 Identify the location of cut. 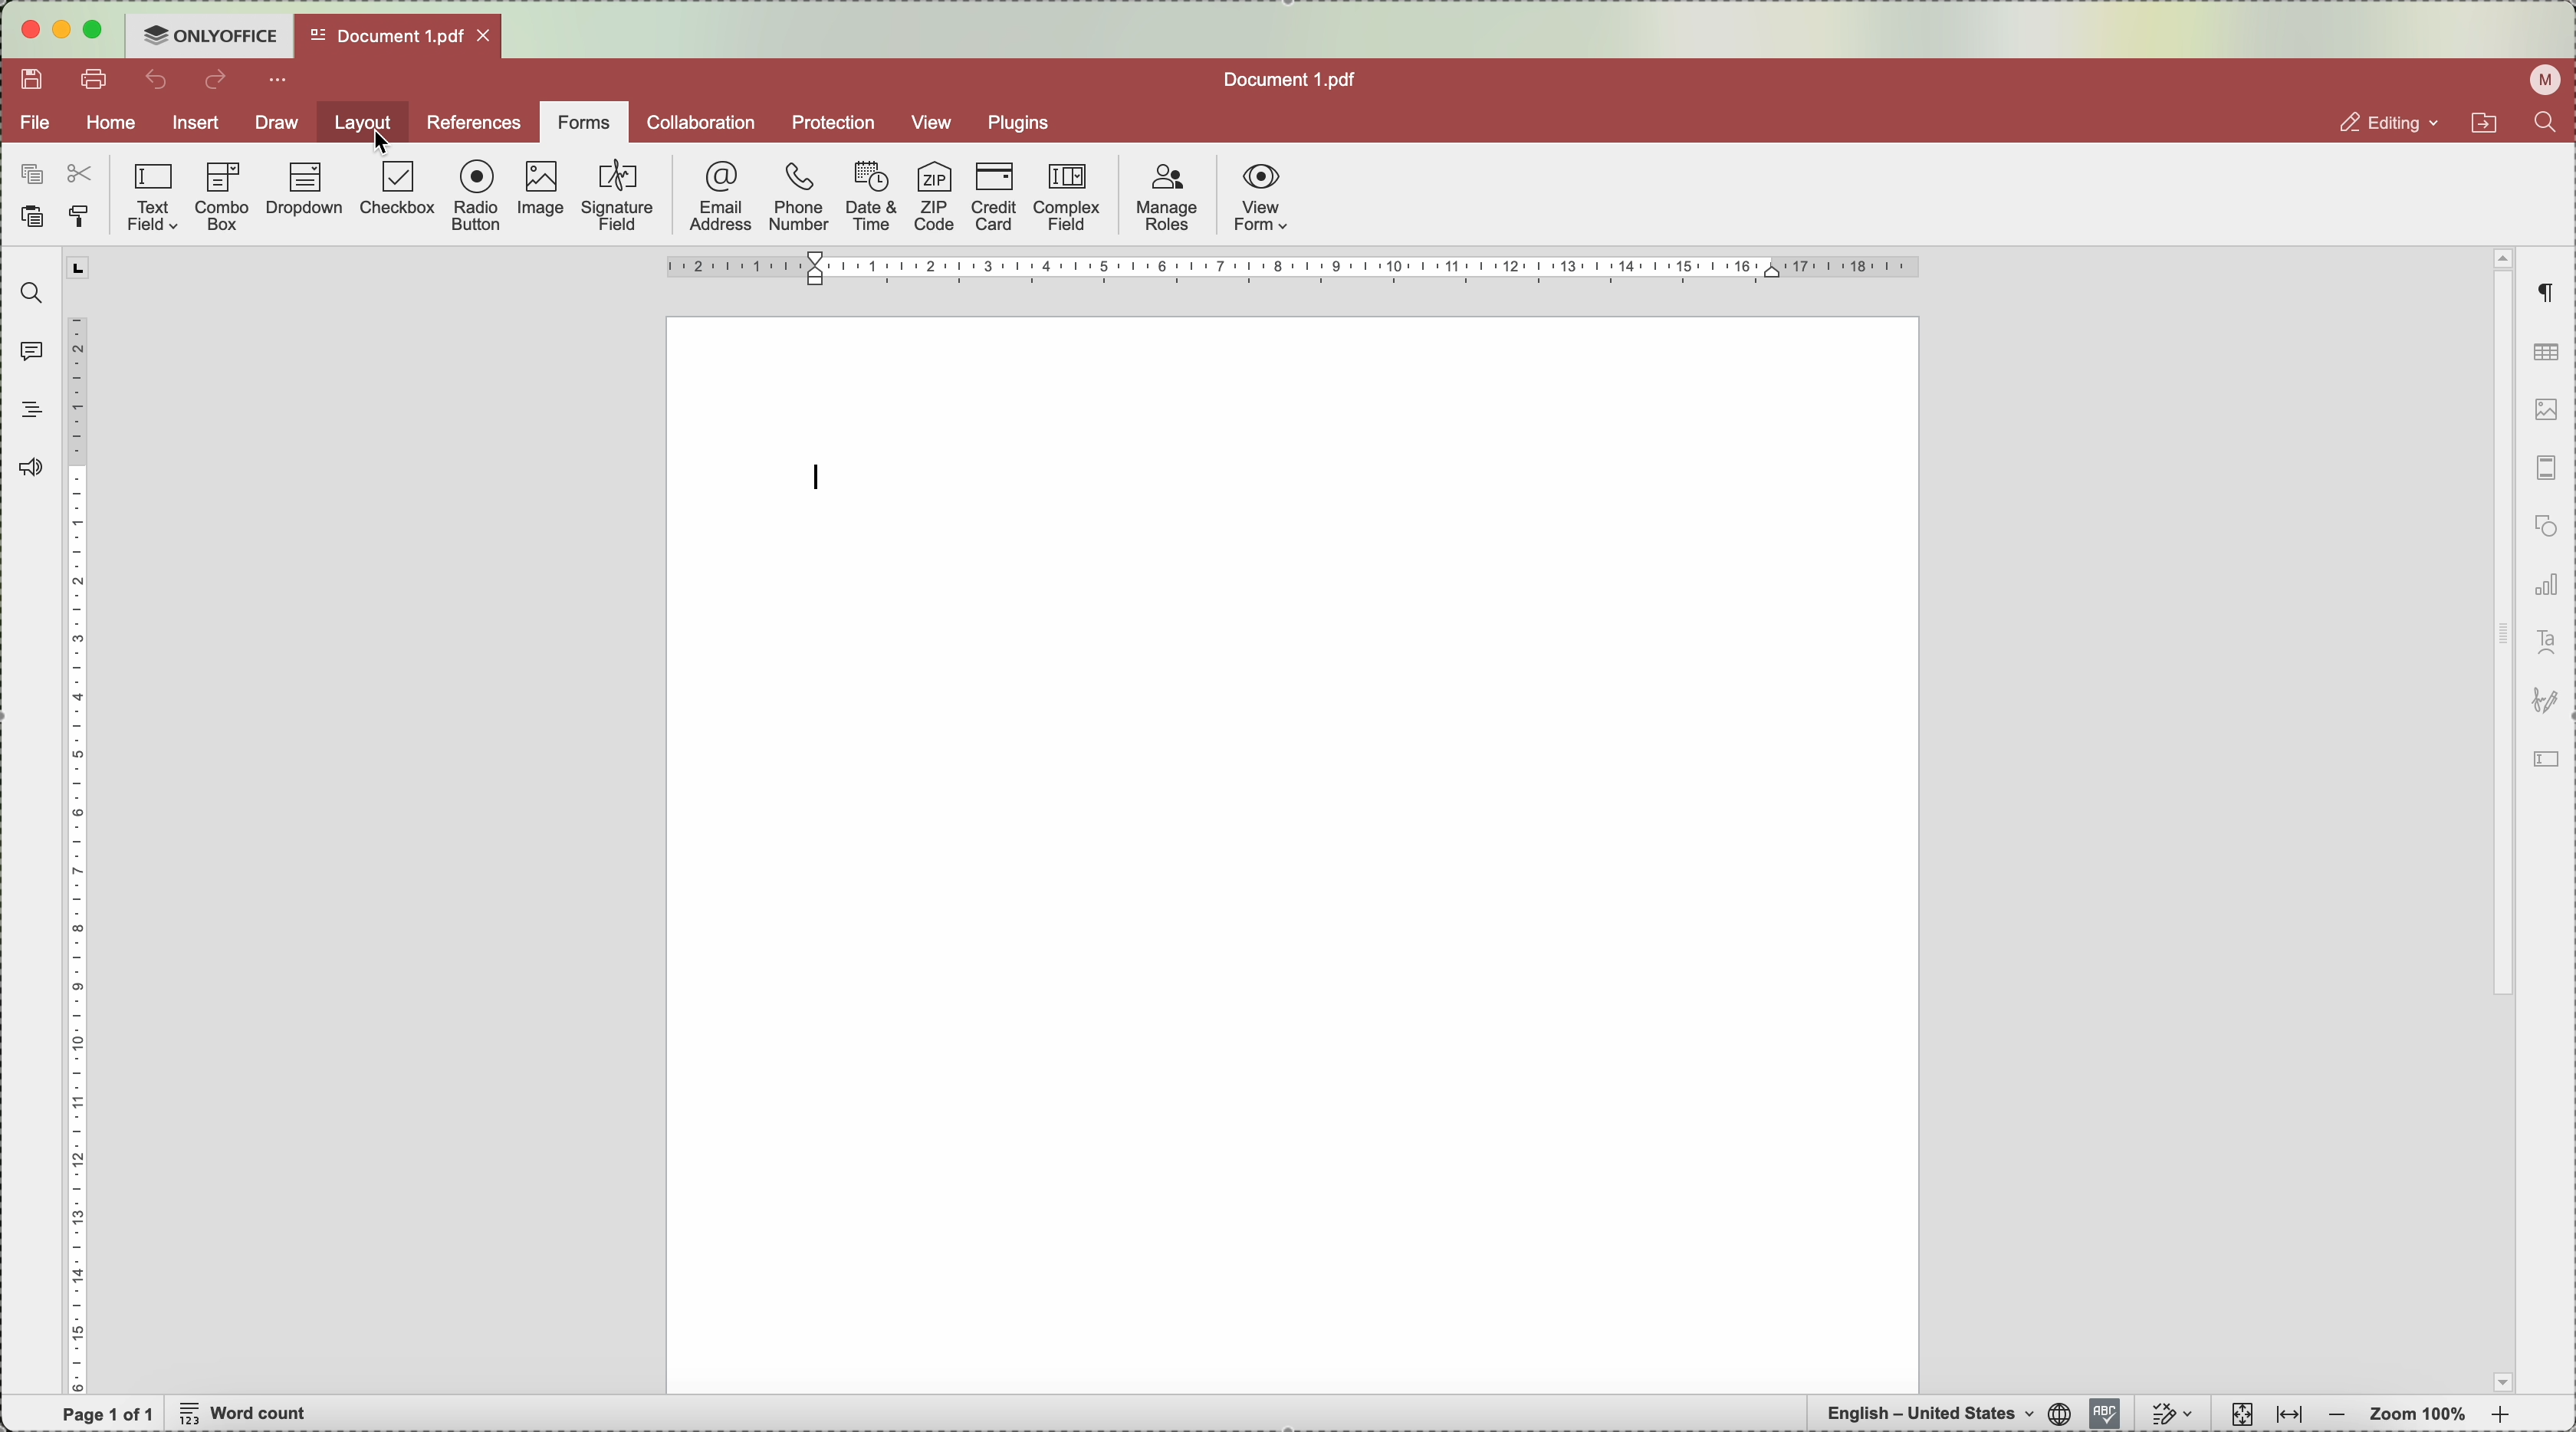
(84, 171).